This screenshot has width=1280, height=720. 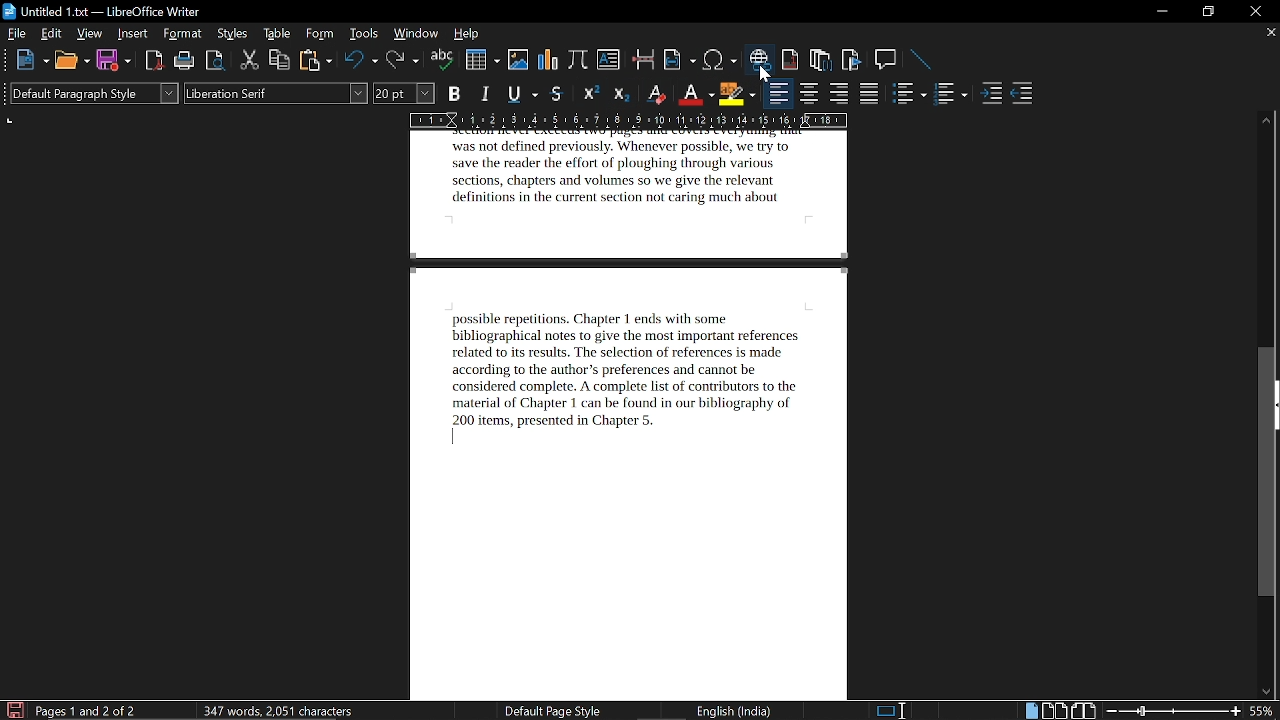 I want to click on new, so click(x=31, y=61).